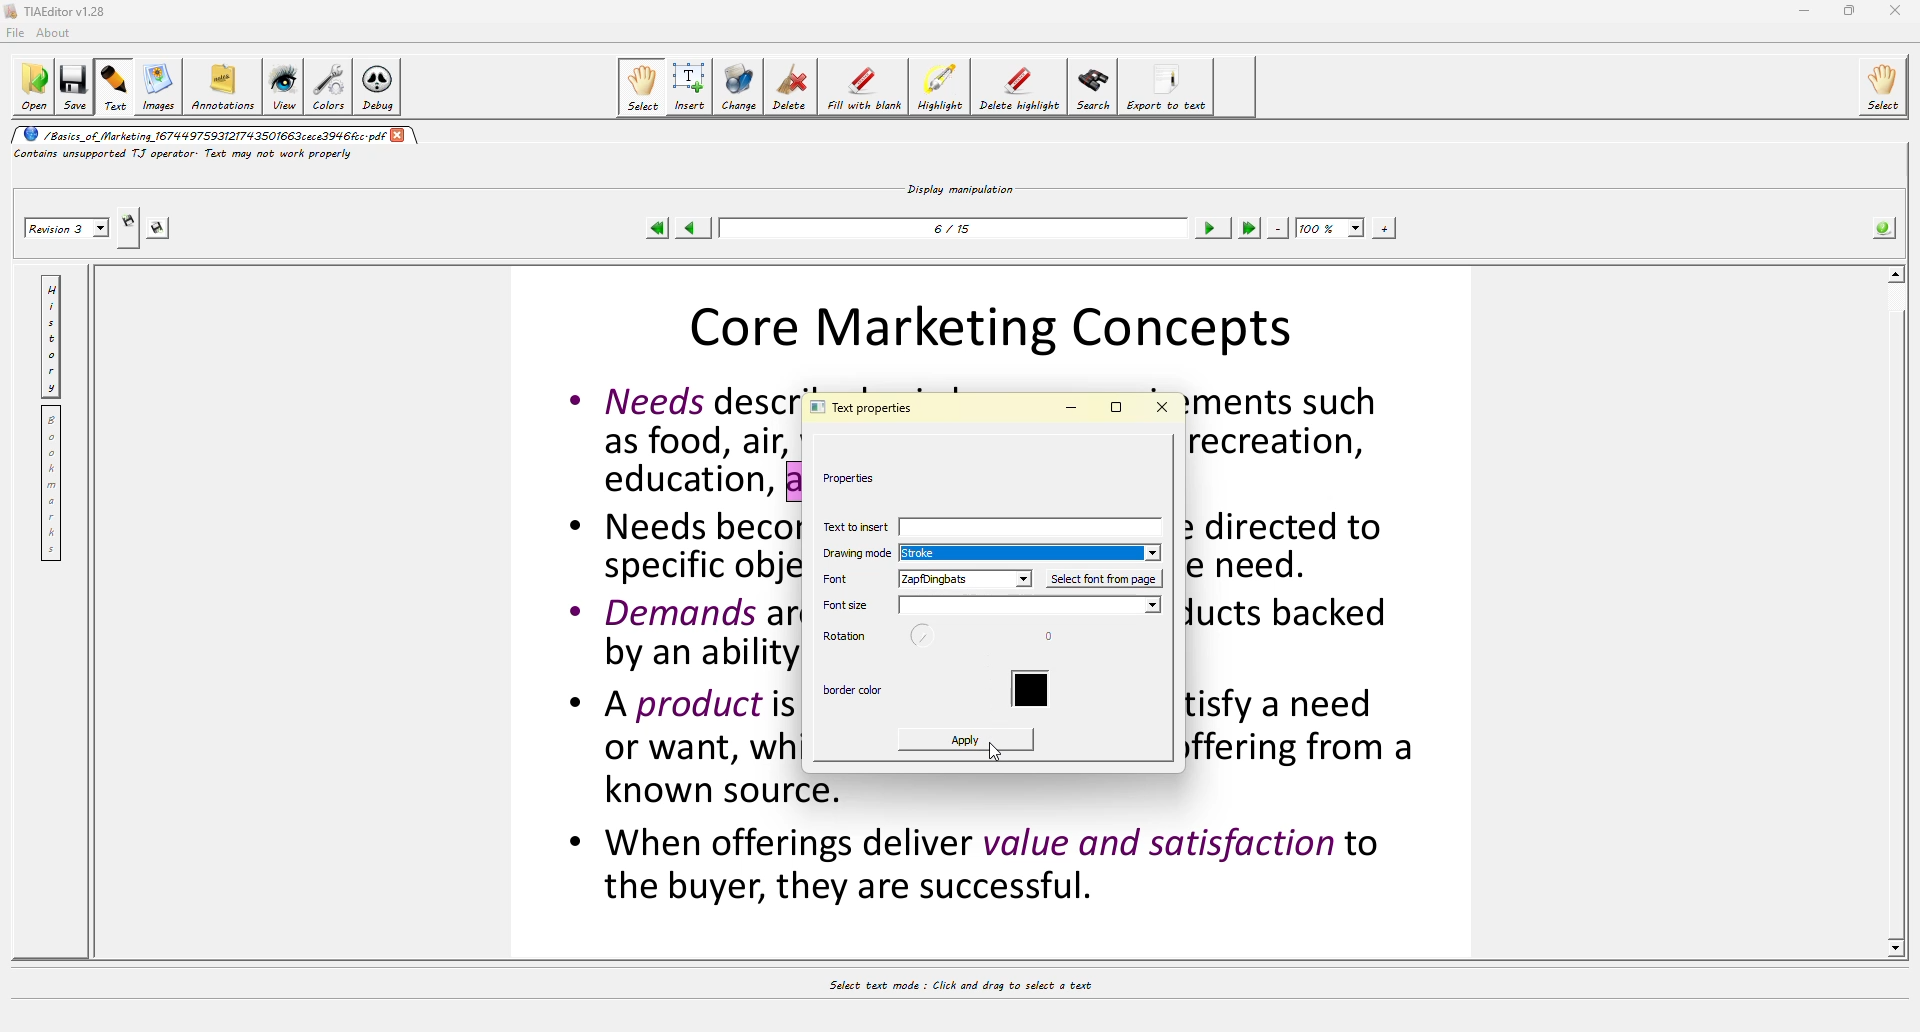 Image resolution: width=1920 pixels, height=1032 pixels. Describe the element at coordinates (199, 134) in the screenshot. I see `/basics_of_marketing_1674497593121743501663cece3946fcc.pdf` at that location.